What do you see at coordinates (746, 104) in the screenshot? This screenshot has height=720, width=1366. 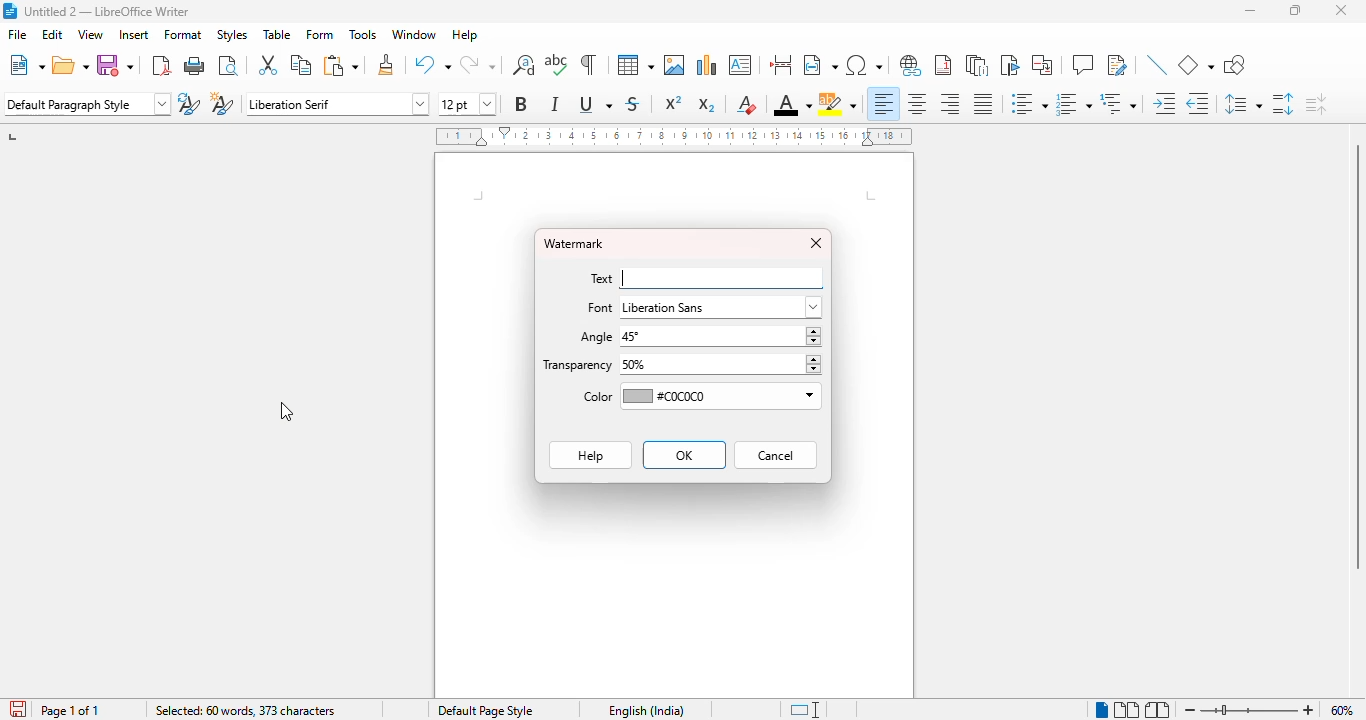 I see `clear direct formatting` at bounding box center [746, 104].